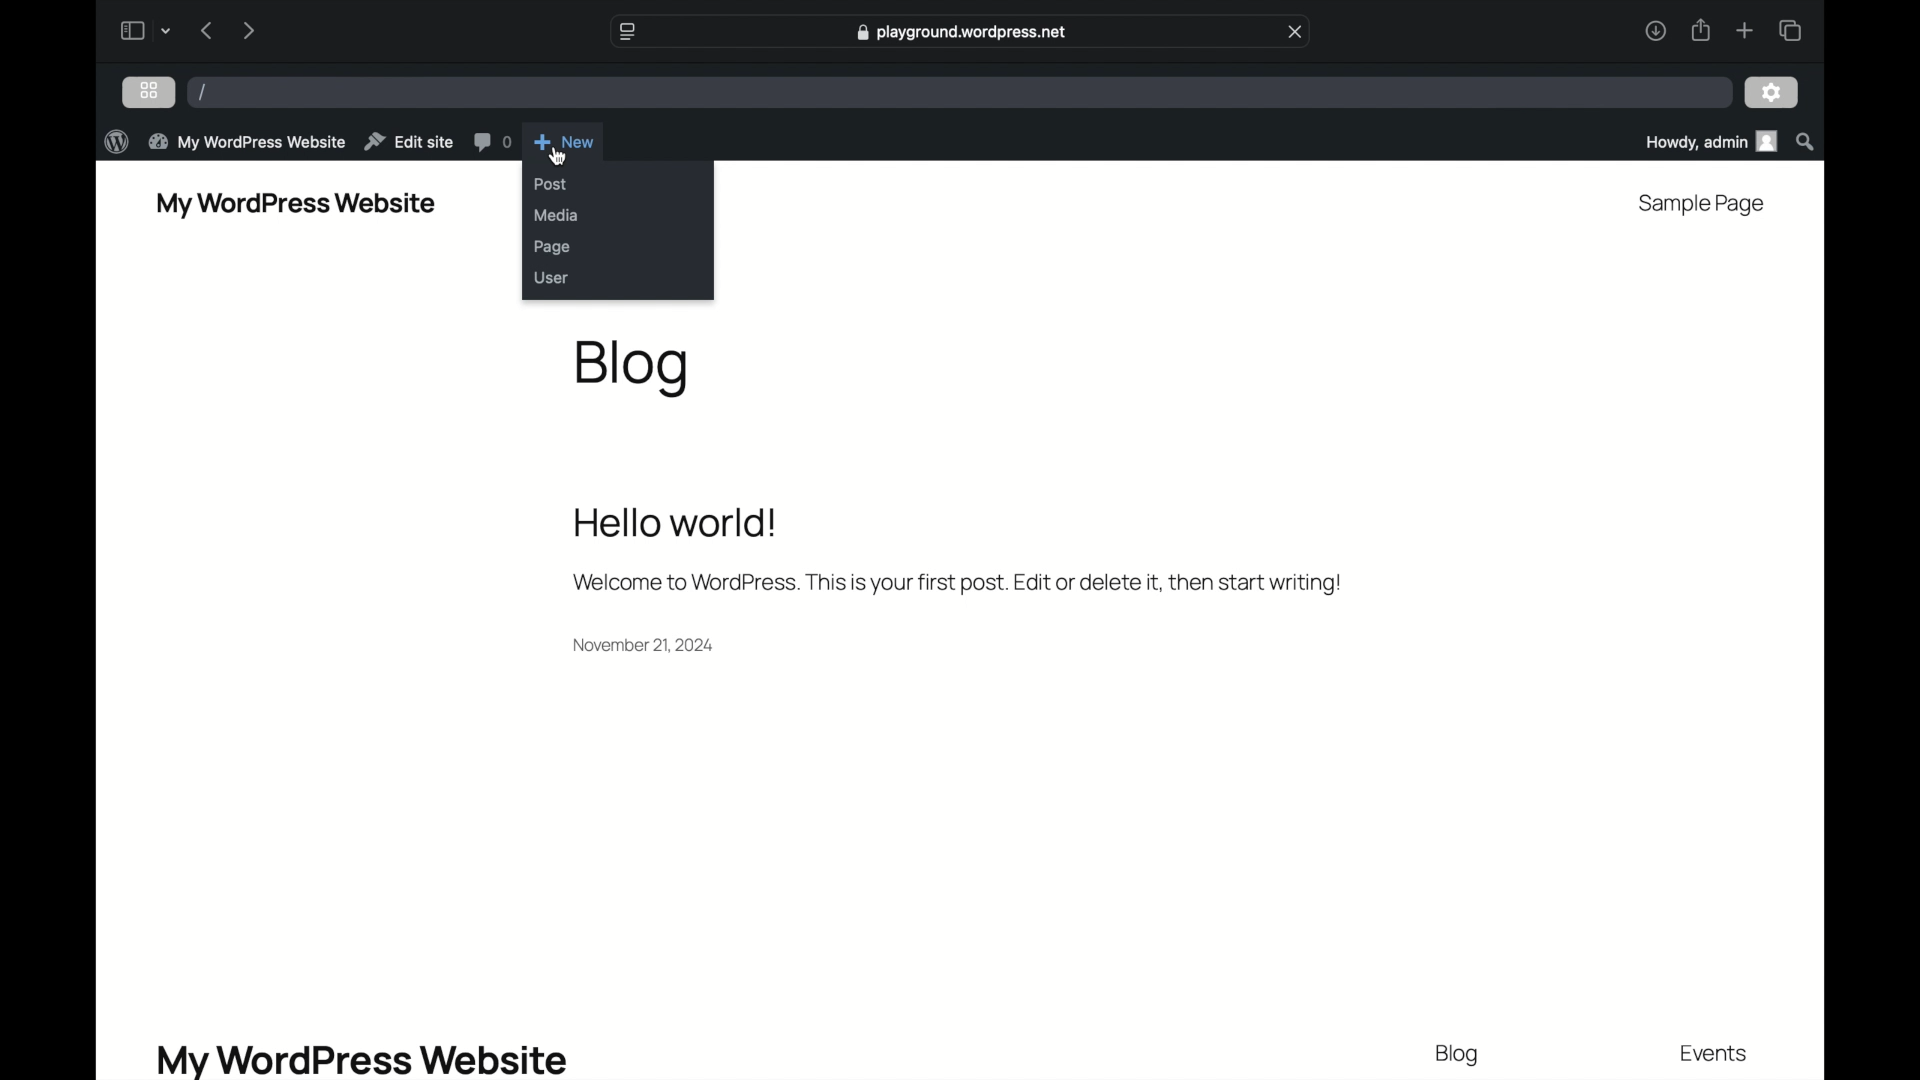 This screenshot has width=1920, height=1080. What do you see at coordinates (1655, 30) in the screenshot?
I see `downloads` at bounding box center [1655, 30].